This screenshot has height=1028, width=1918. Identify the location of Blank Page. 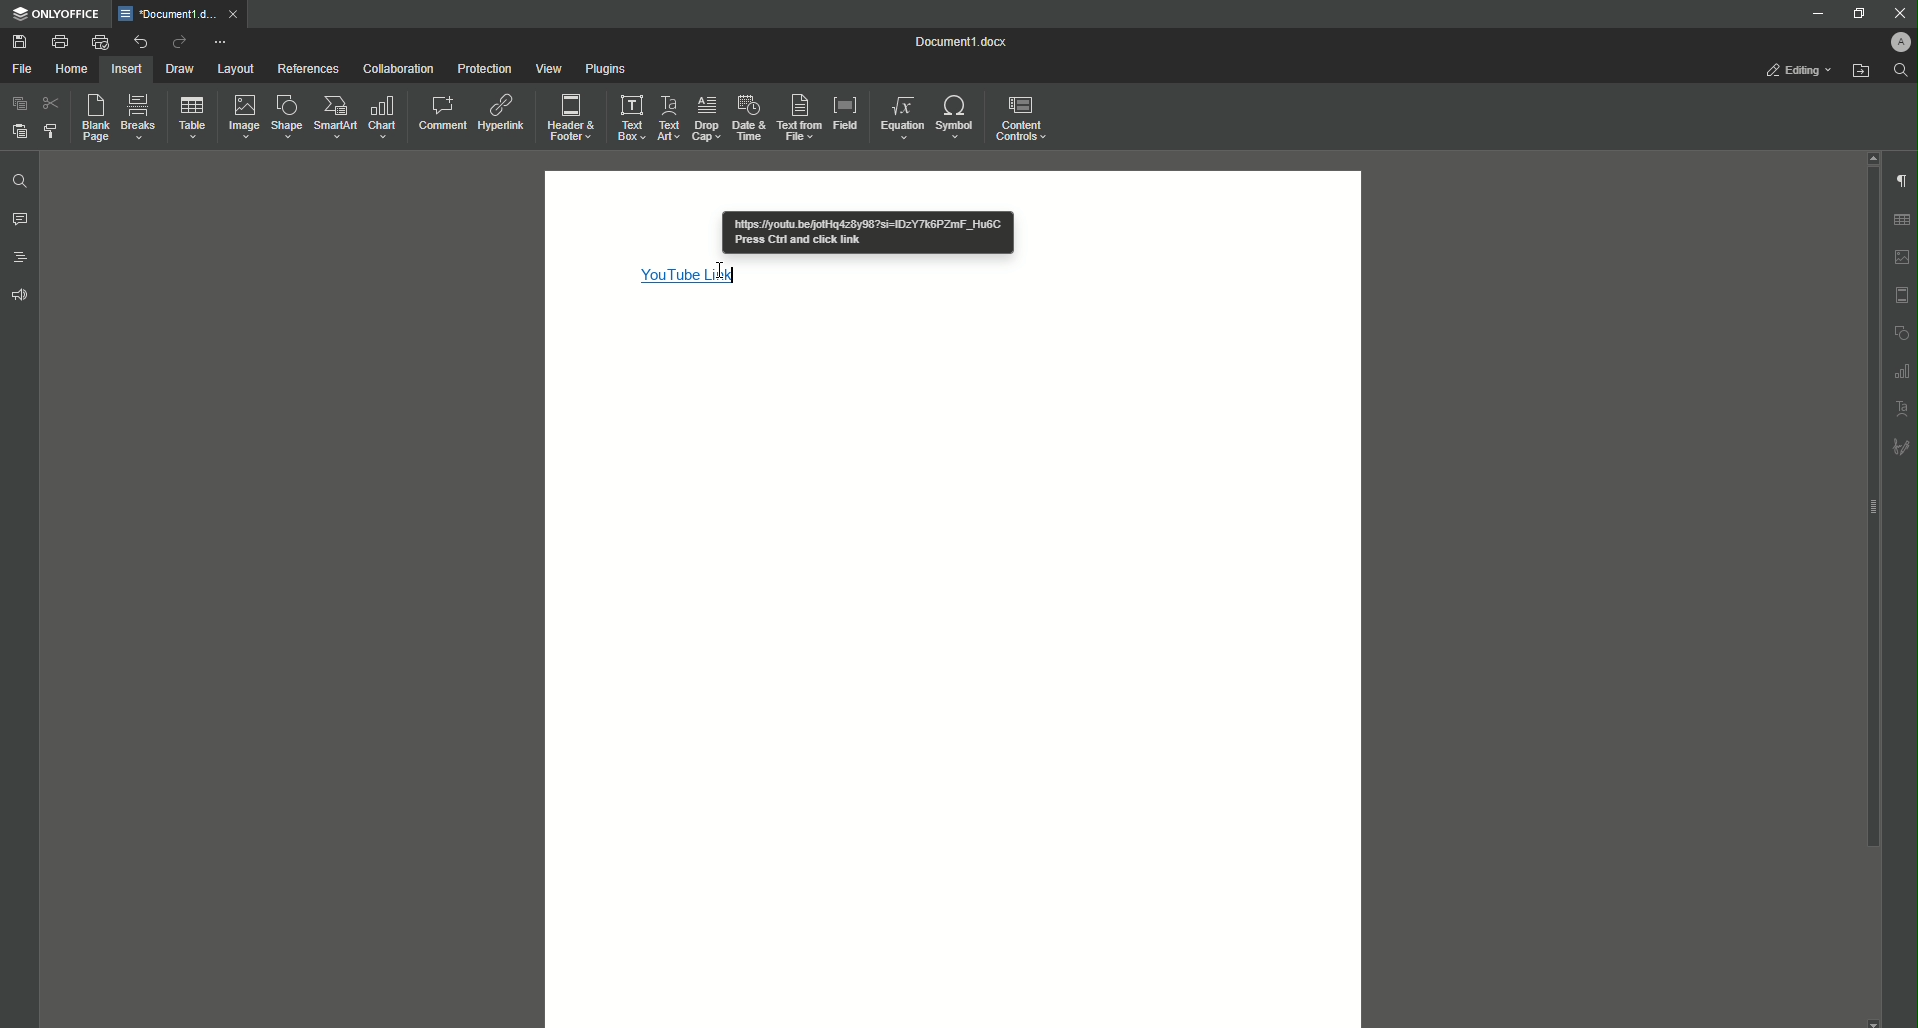
(94, 117).